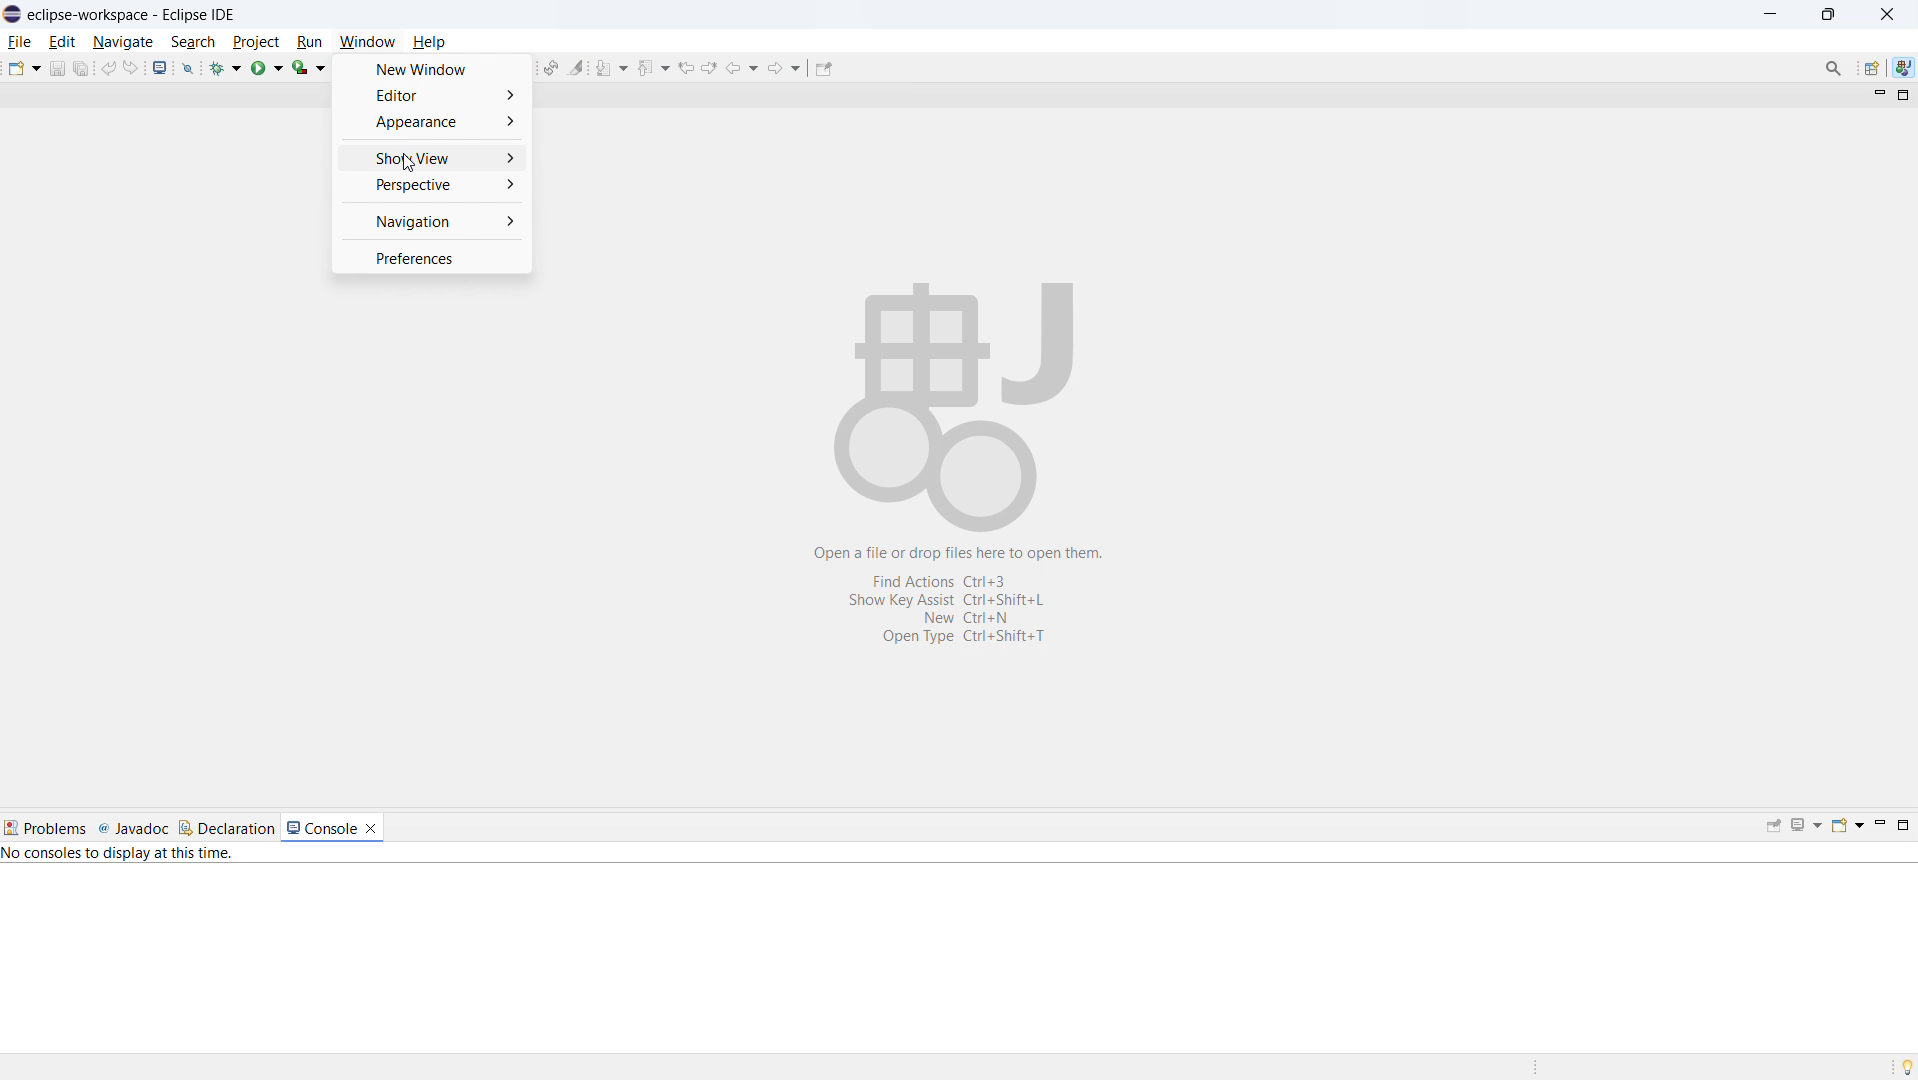 The image size is (1918, 1080). I want to click on run, so click(267, 68).